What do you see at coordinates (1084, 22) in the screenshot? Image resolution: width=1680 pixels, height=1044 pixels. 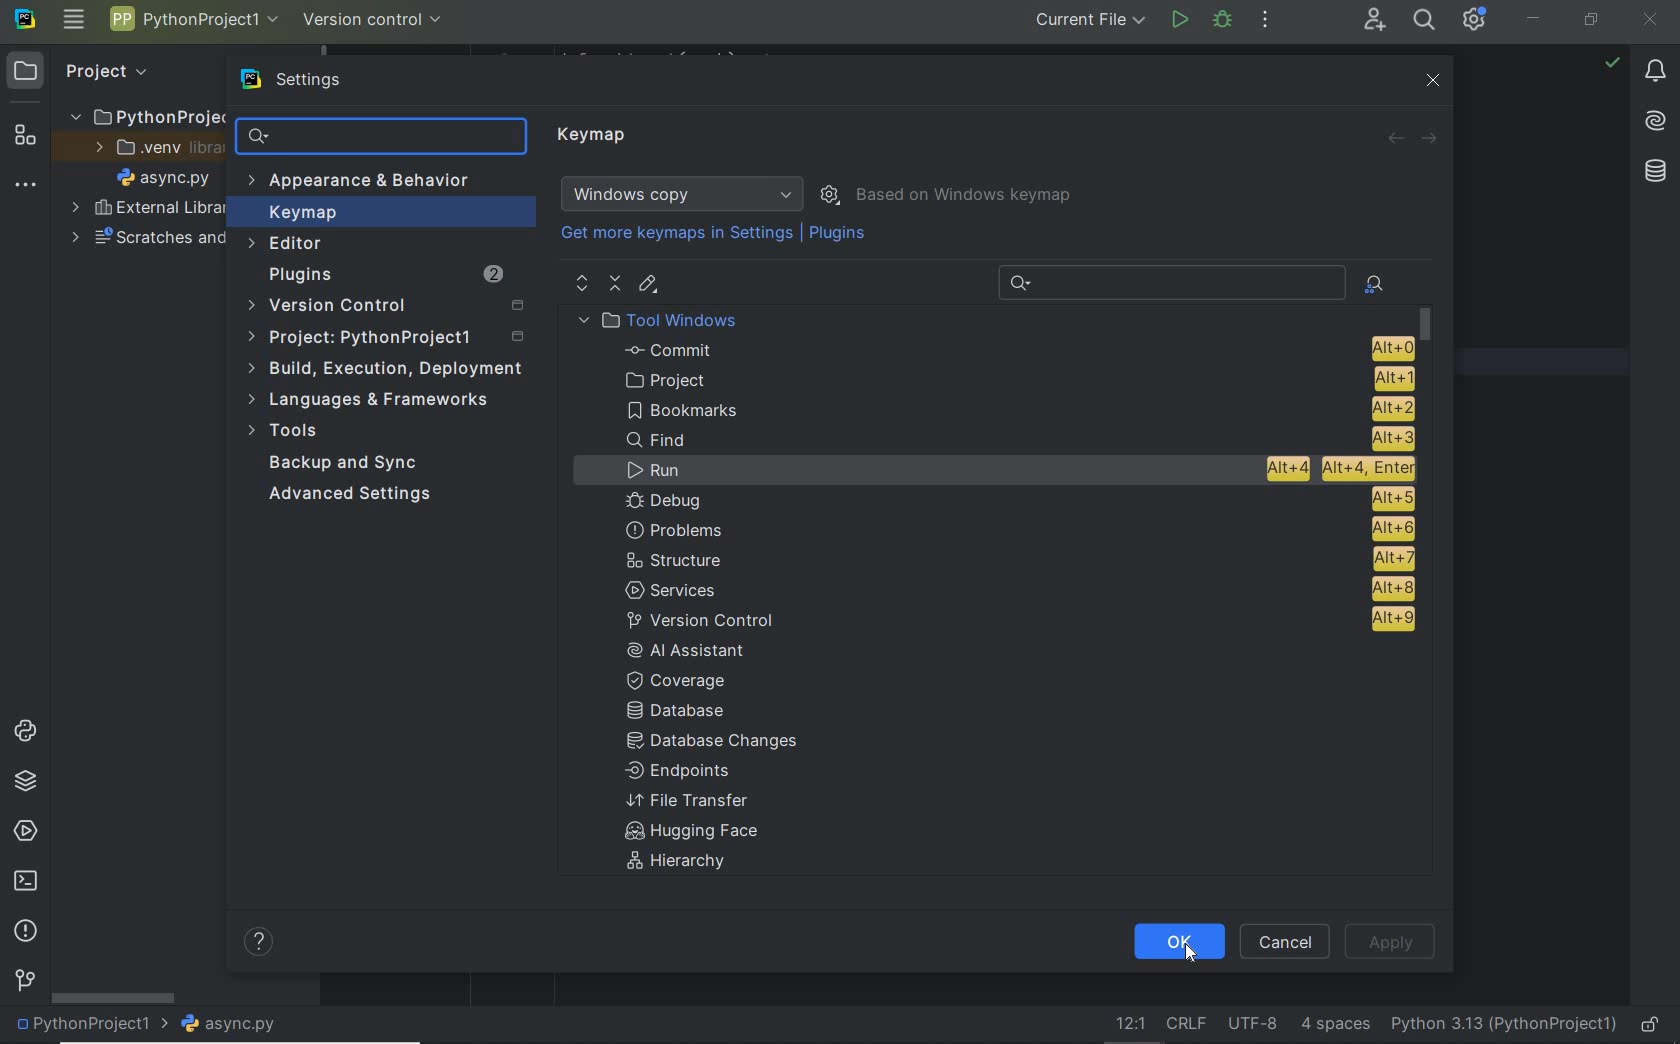 I see `current file` at bounding box center [1084, 22].